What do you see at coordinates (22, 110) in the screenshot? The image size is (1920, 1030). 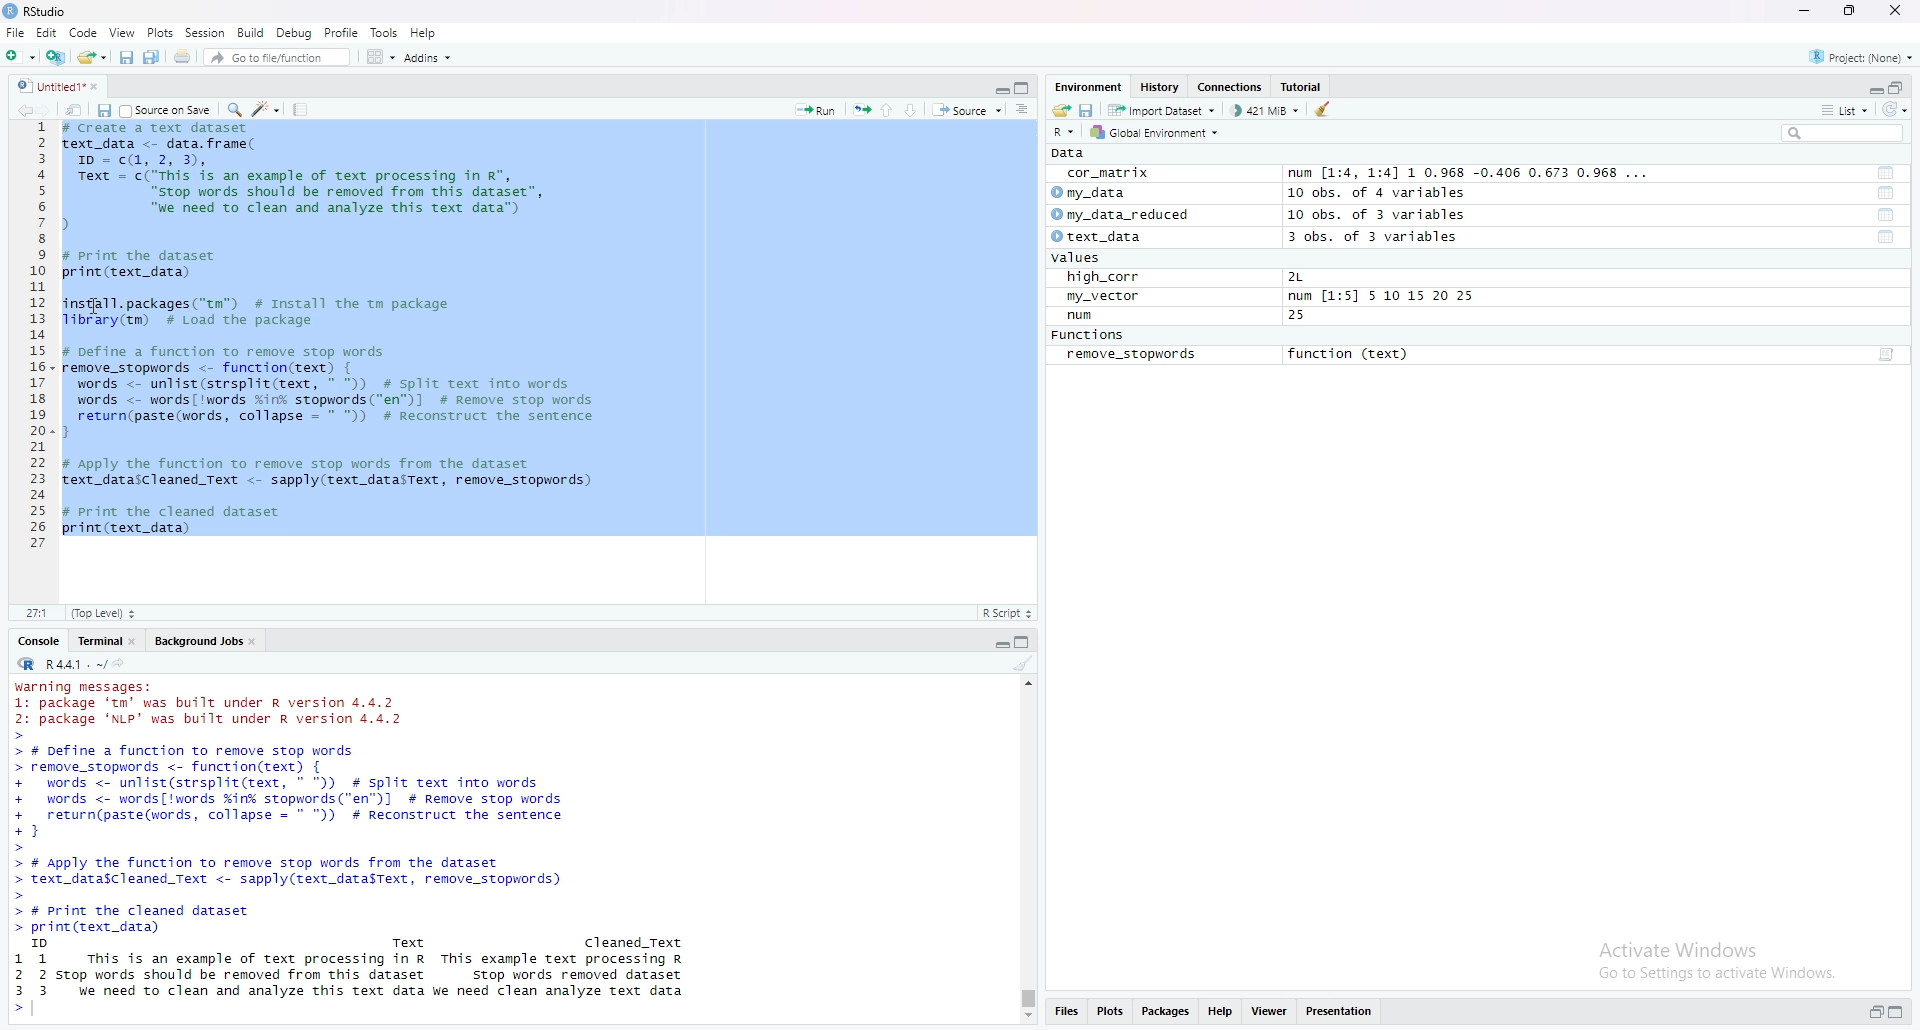 I see `go backward` at bounding box center [22, 110].